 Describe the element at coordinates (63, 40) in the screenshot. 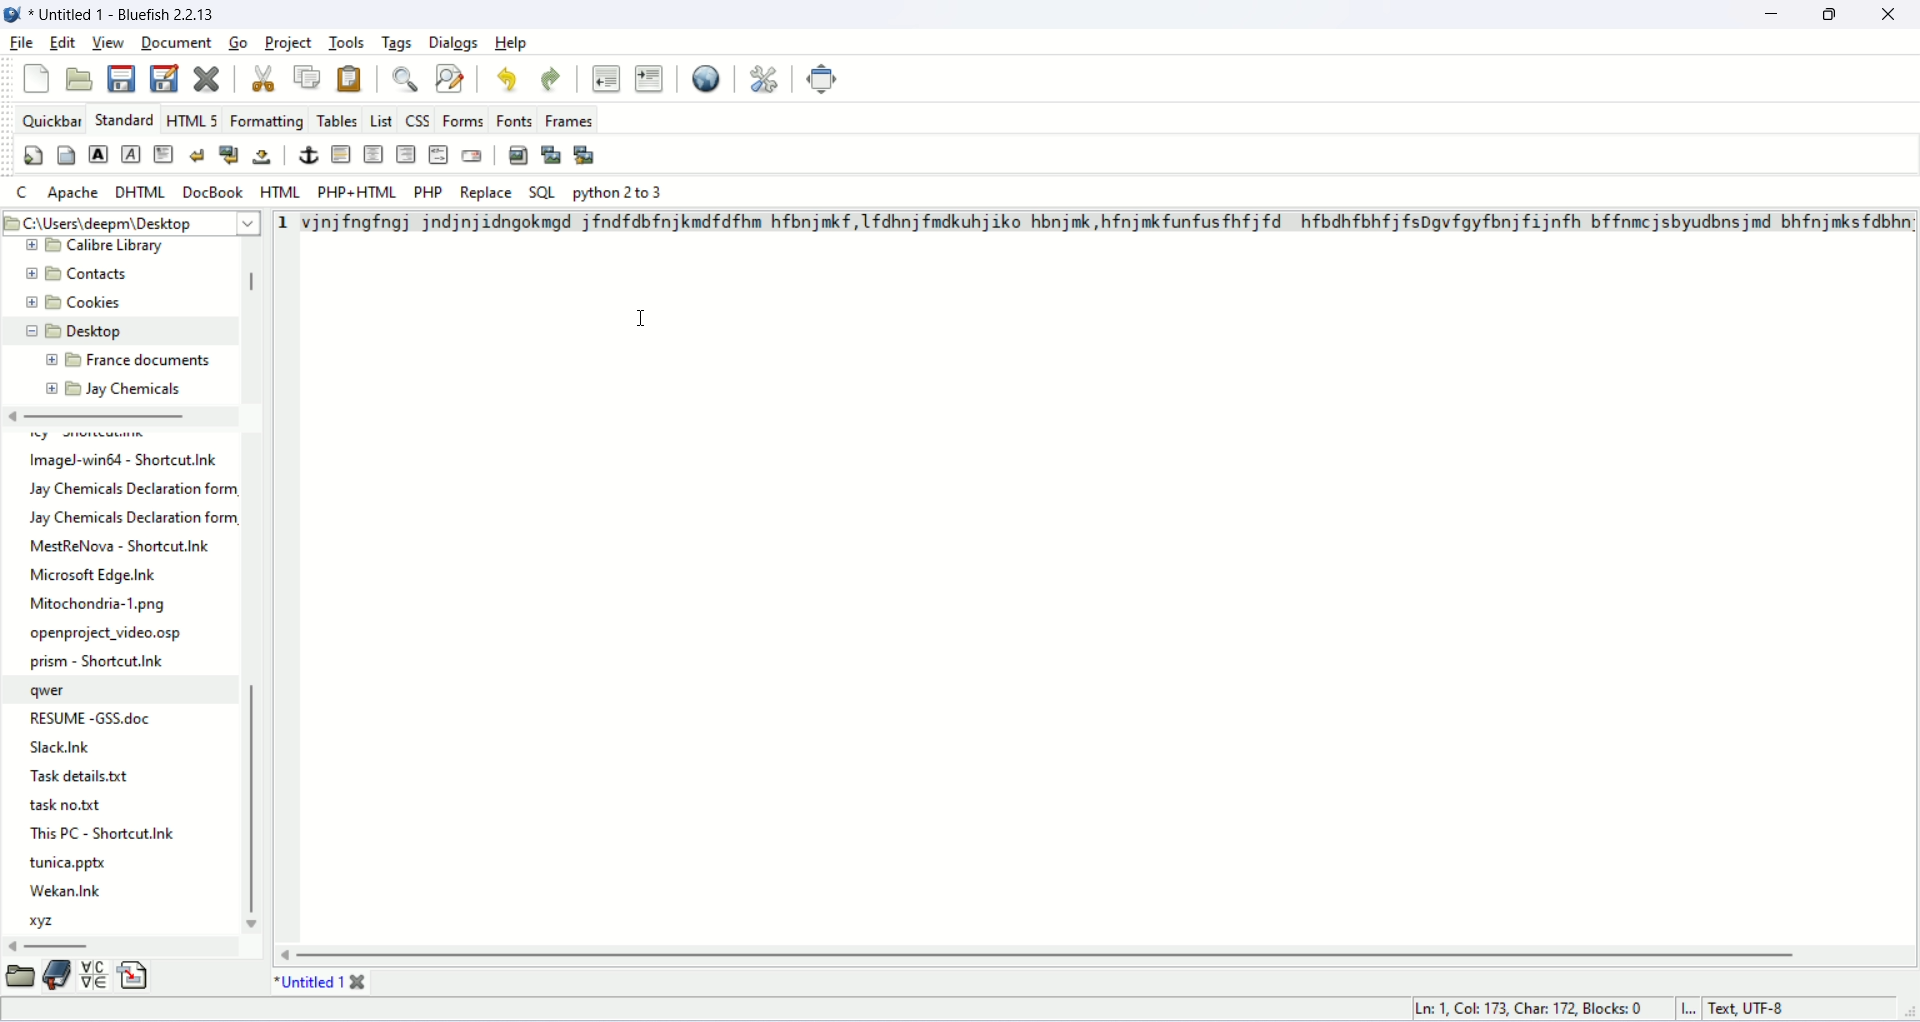

I see `edit` at that location.